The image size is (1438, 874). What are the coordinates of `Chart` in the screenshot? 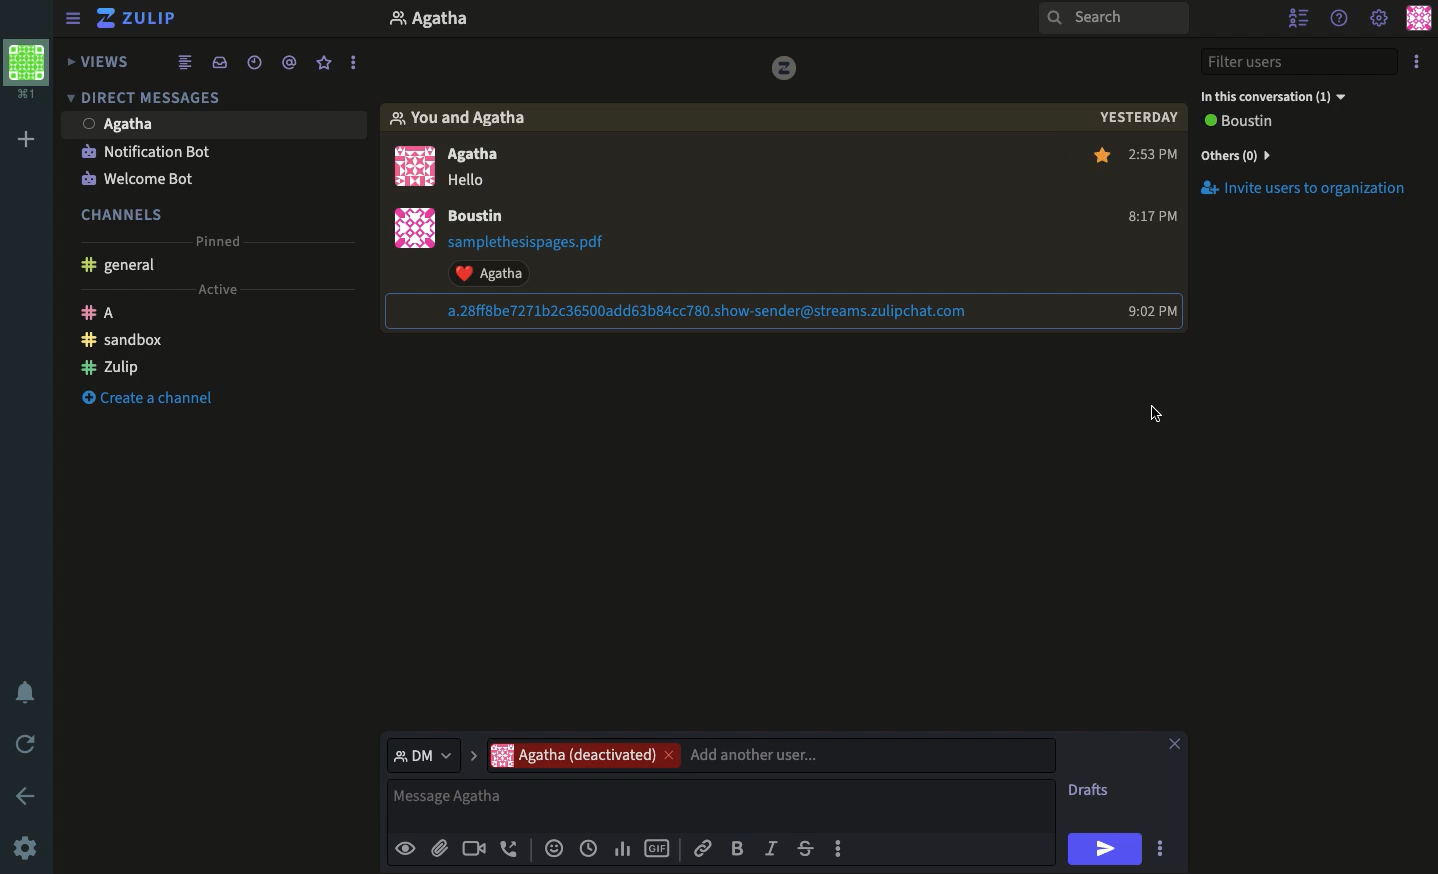 It's located at (625, 850).